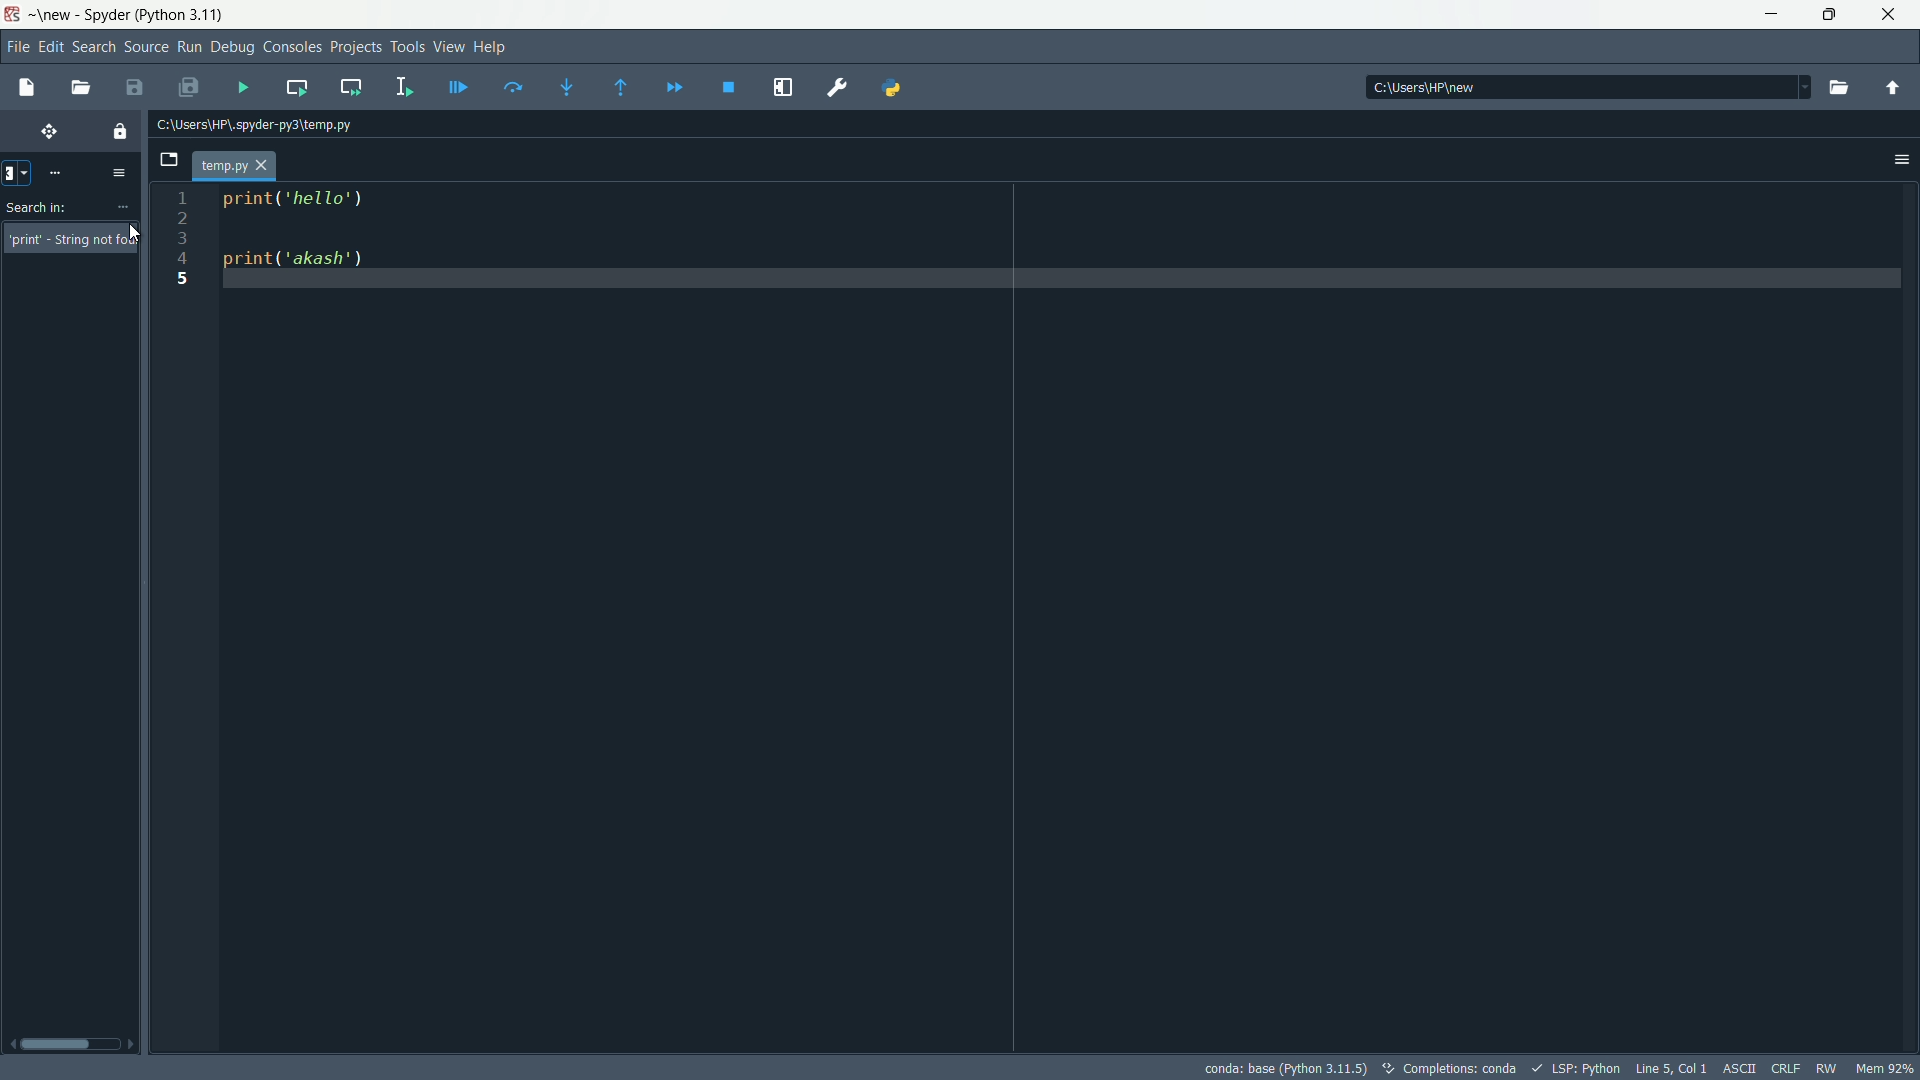 The height and width of the screenshot is (1080, 1920). What do you see at coordinates (76, 1043) in the screenshot?
I see `Scroll bar` at bounding box center [76, 1043].